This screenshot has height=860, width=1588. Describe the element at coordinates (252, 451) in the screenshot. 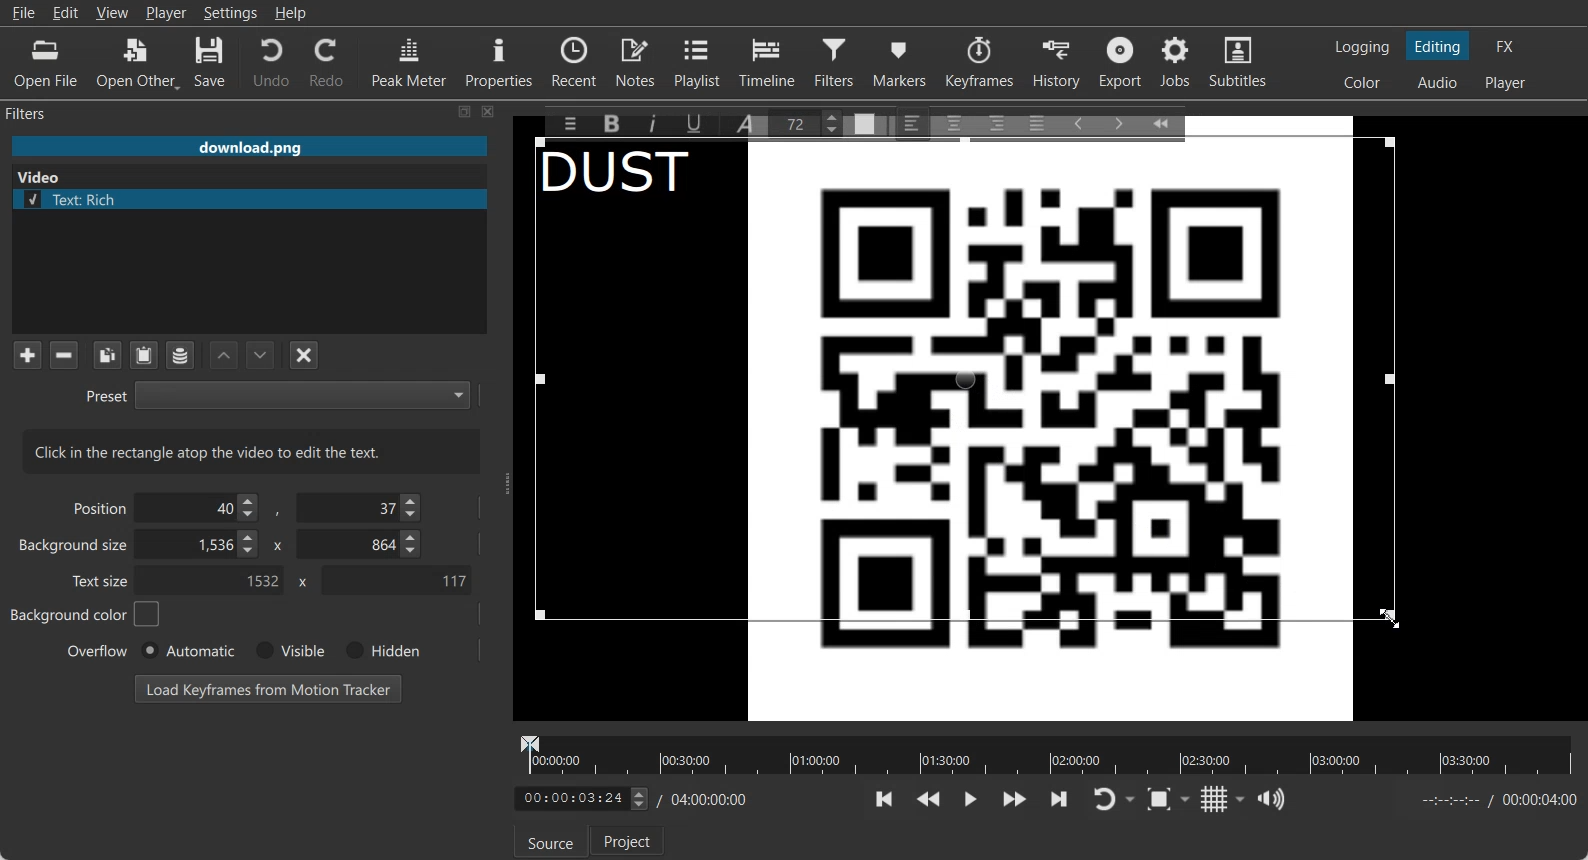

I see `Text` at that location.